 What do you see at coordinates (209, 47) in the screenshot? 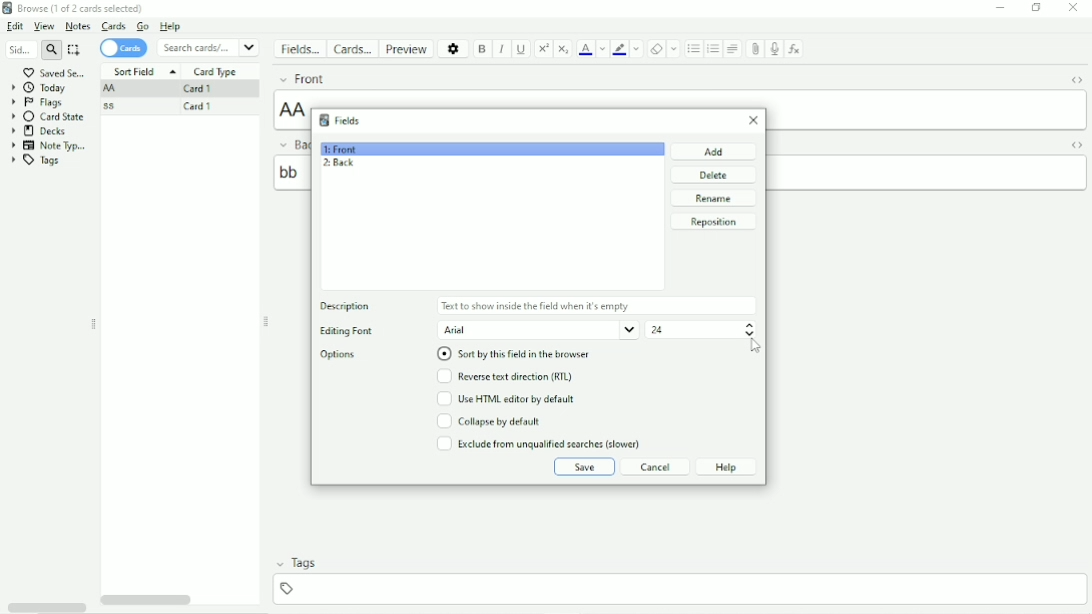
I see `Search cards` at bounding box center [209, 47].